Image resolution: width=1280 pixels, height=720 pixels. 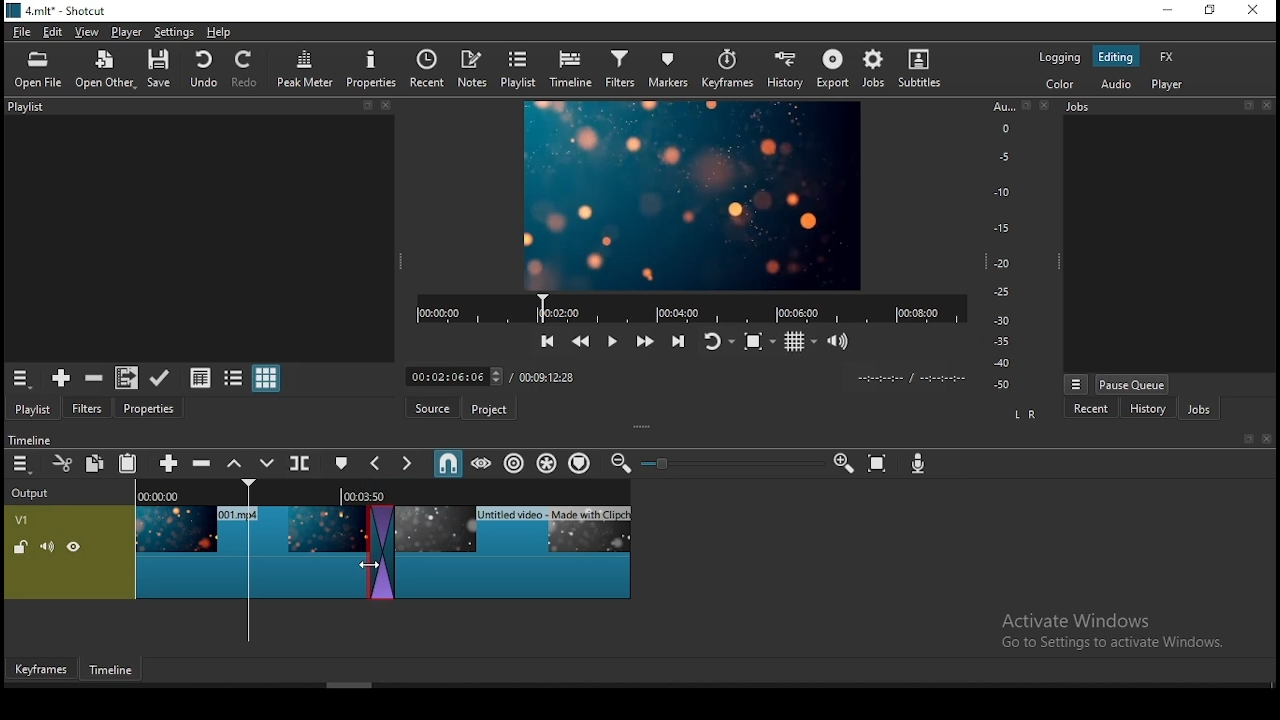 I want to click on zoom timeline in, so click(x=843, y=461).